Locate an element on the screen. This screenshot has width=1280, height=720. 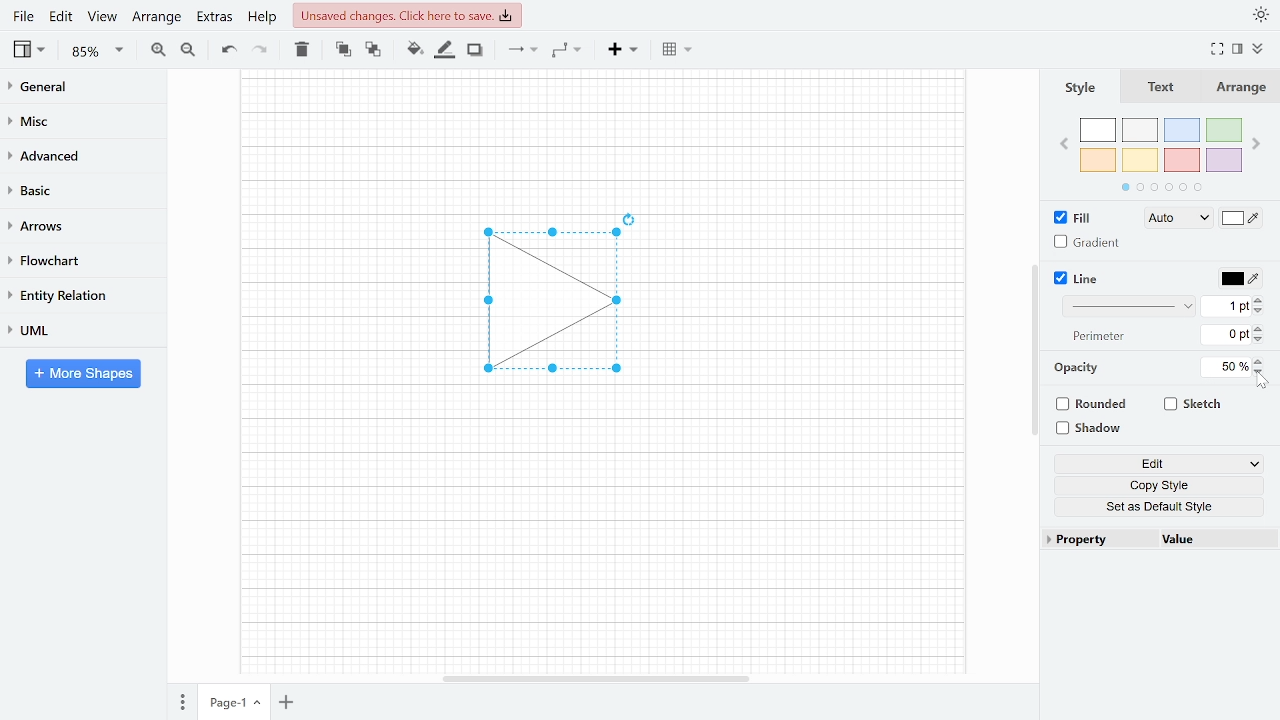
Add page is located at coordinates (290, 704).